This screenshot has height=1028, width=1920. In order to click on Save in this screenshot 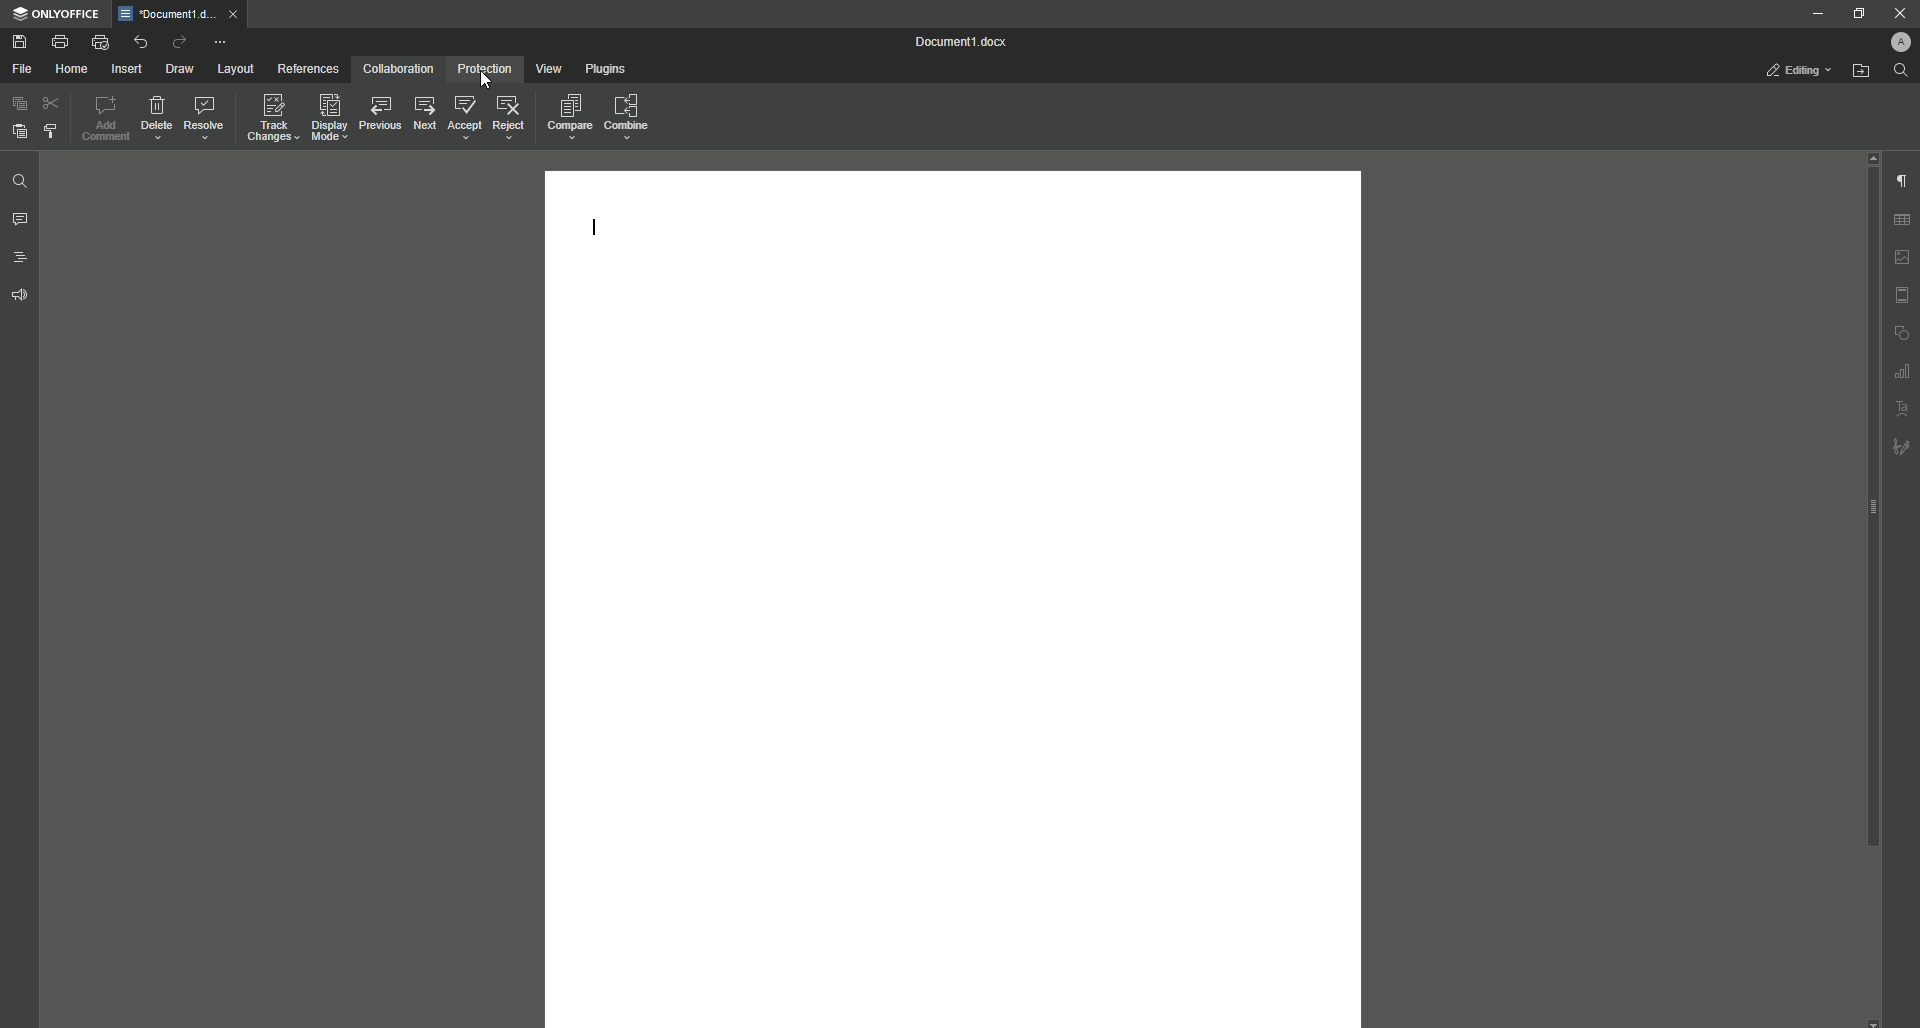, I will do `click(17, 40)`.